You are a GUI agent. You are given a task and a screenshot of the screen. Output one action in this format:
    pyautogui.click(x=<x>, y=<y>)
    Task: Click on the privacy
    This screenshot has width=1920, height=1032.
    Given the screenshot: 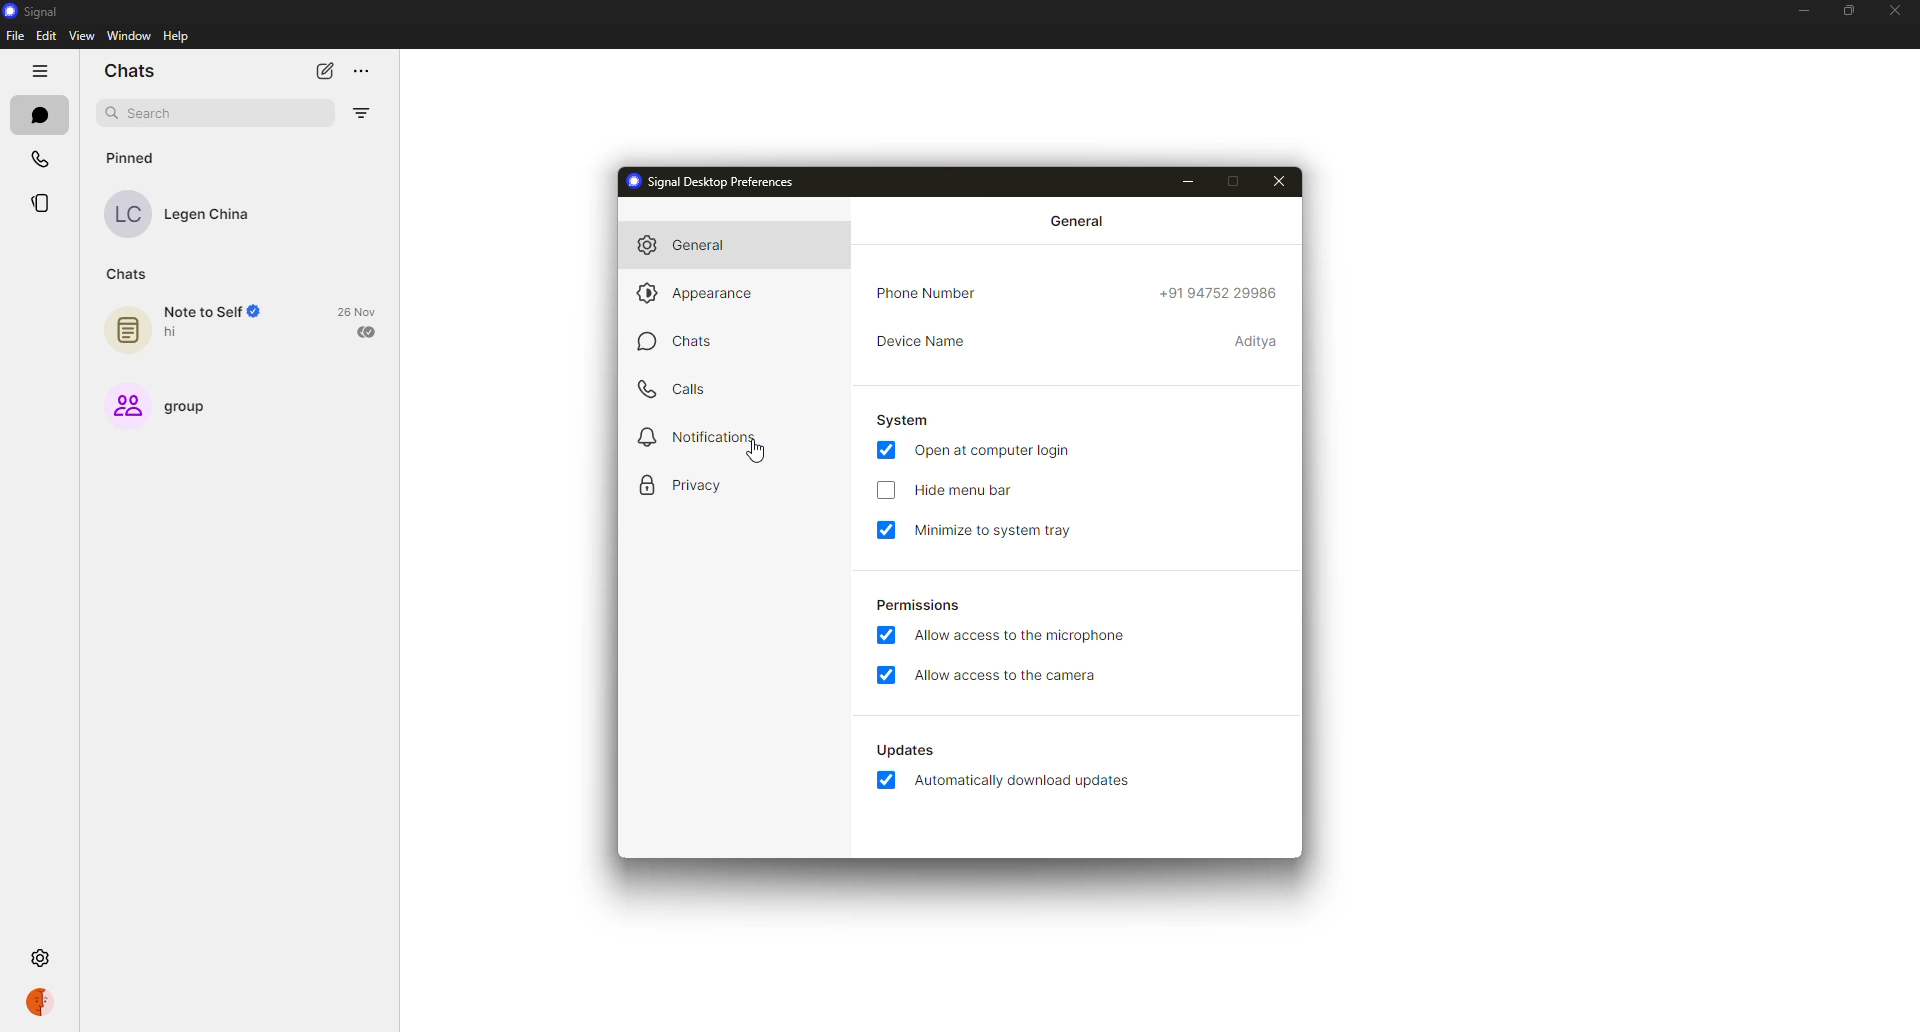 What is the action you would take?
    pyautogui.click(x=678, y=482)
    